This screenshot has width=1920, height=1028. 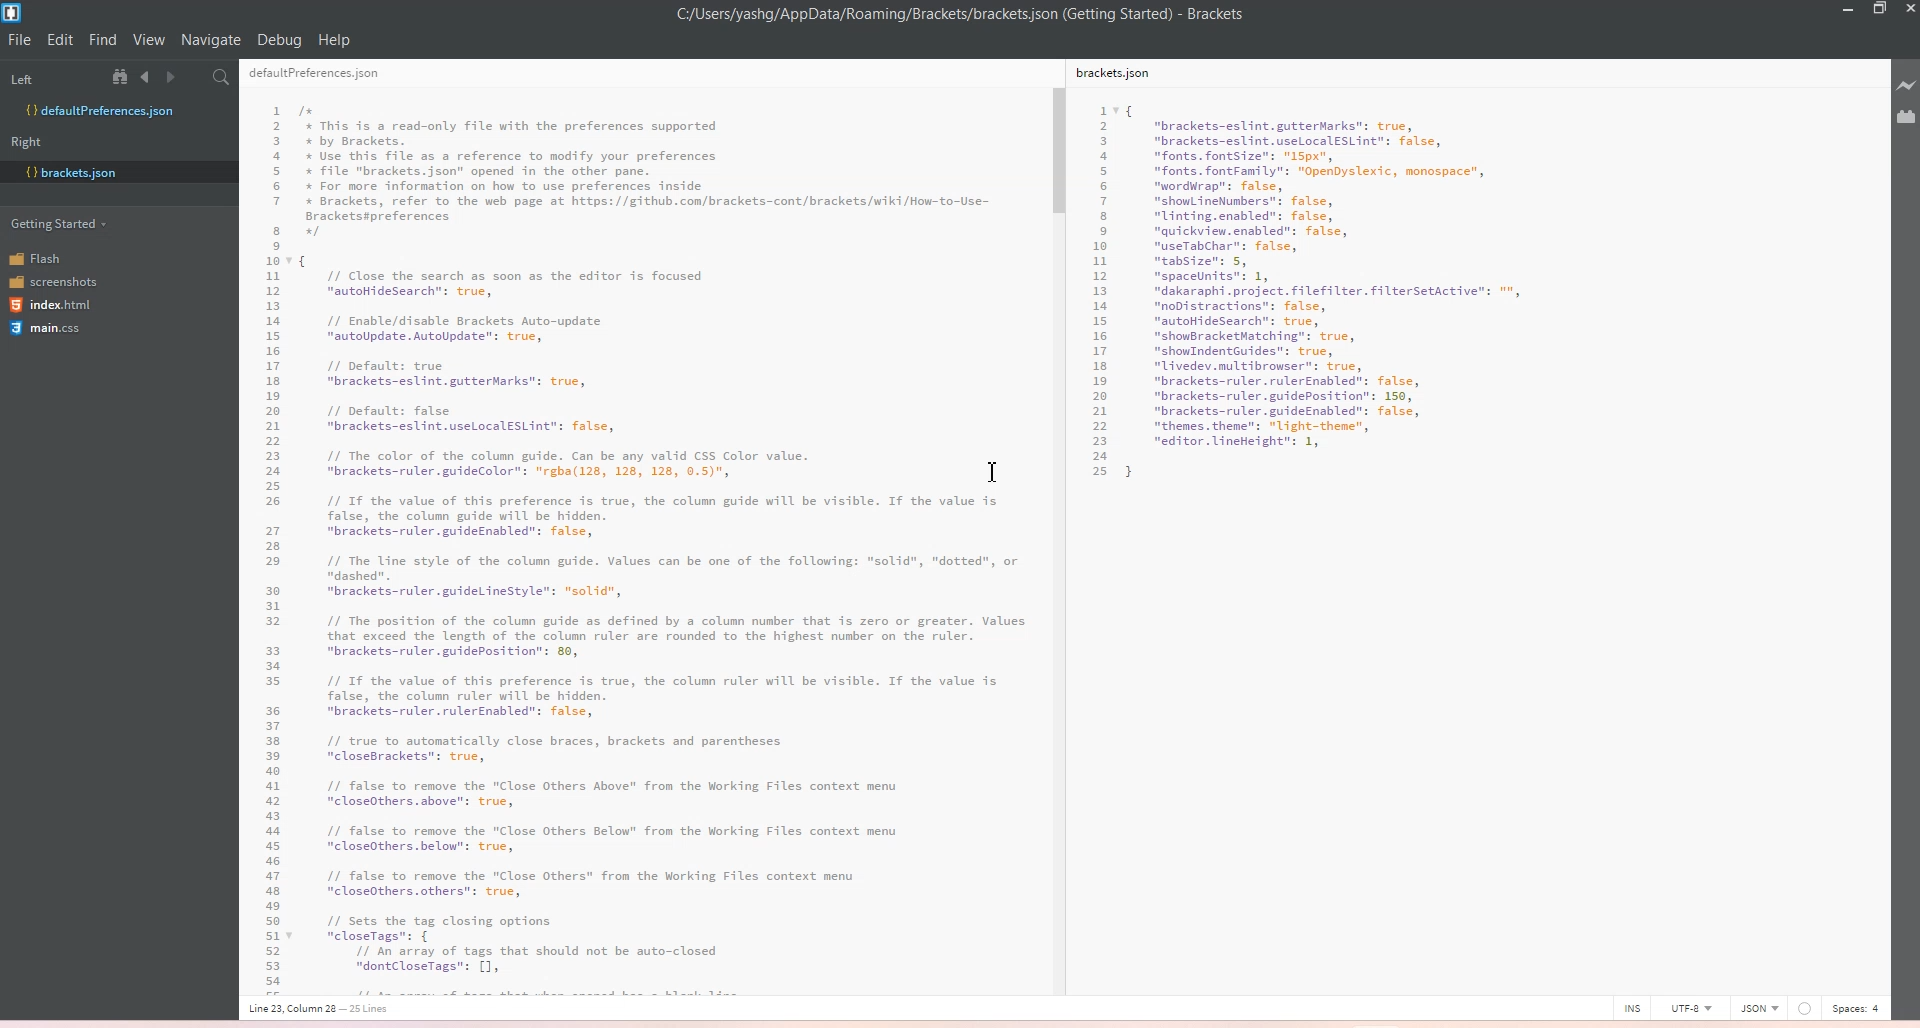 I want to click on Edit, so click(x=62, y=40).